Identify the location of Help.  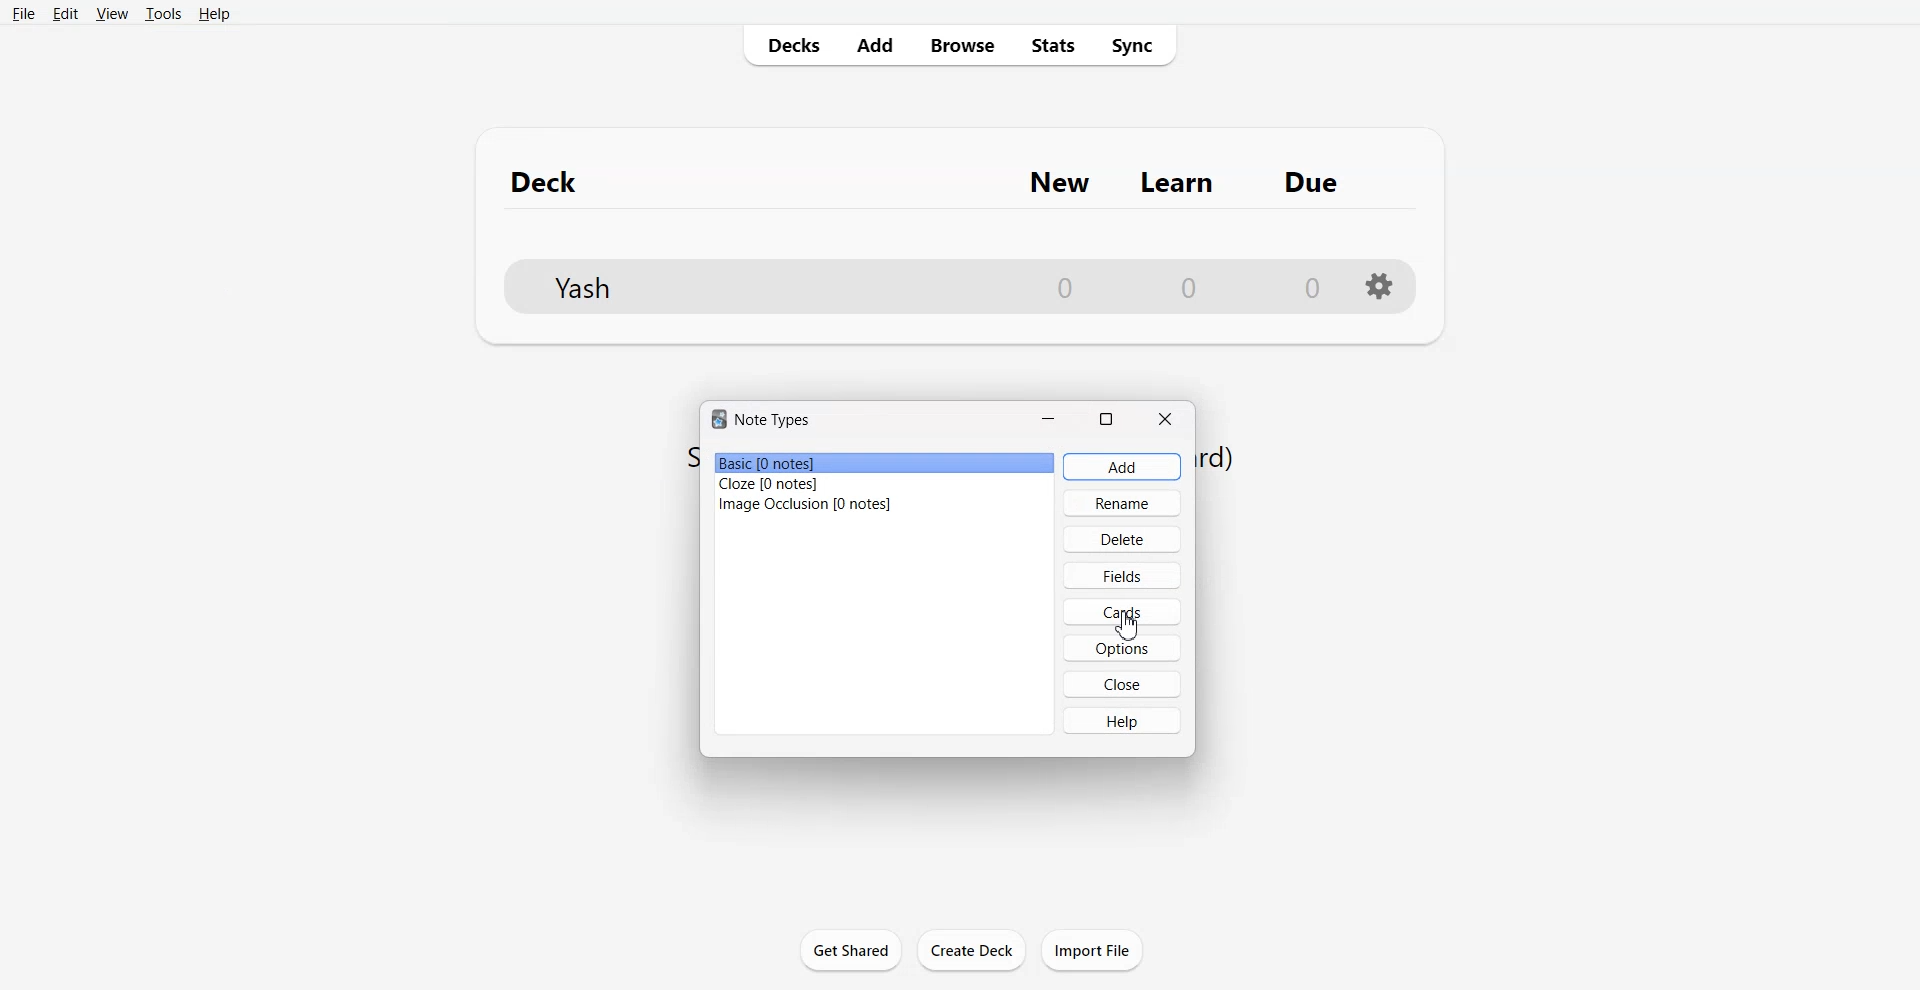
(213, 14).